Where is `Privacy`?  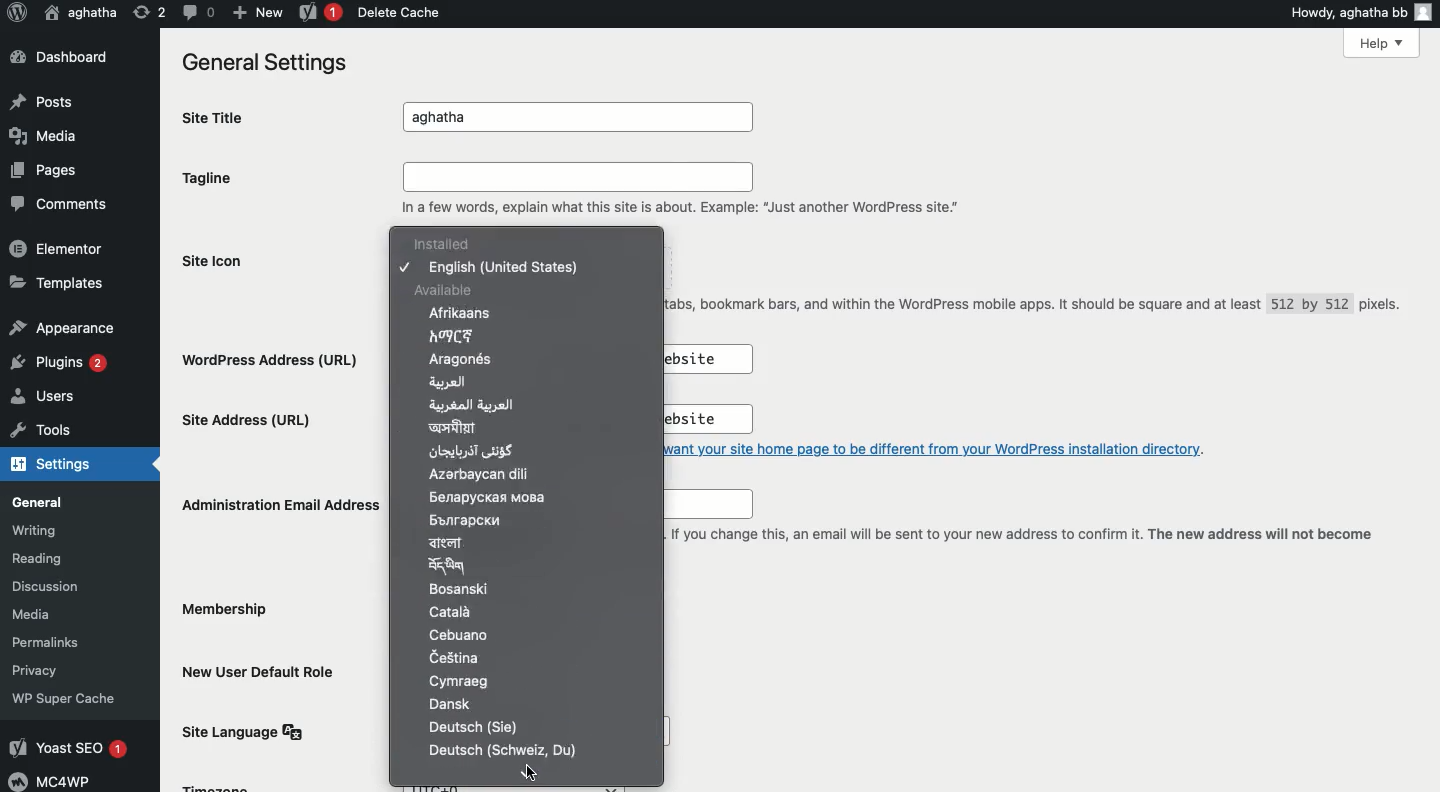 Privacy is located at coordinates (44, 669).